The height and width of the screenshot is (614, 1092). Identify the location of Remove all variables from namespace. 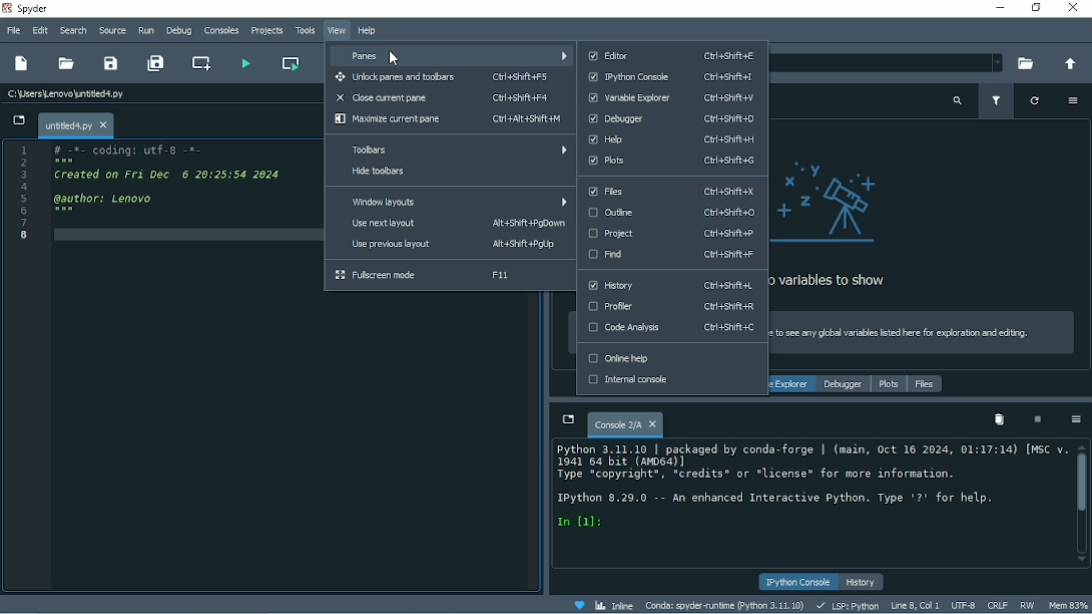
(998, 419).